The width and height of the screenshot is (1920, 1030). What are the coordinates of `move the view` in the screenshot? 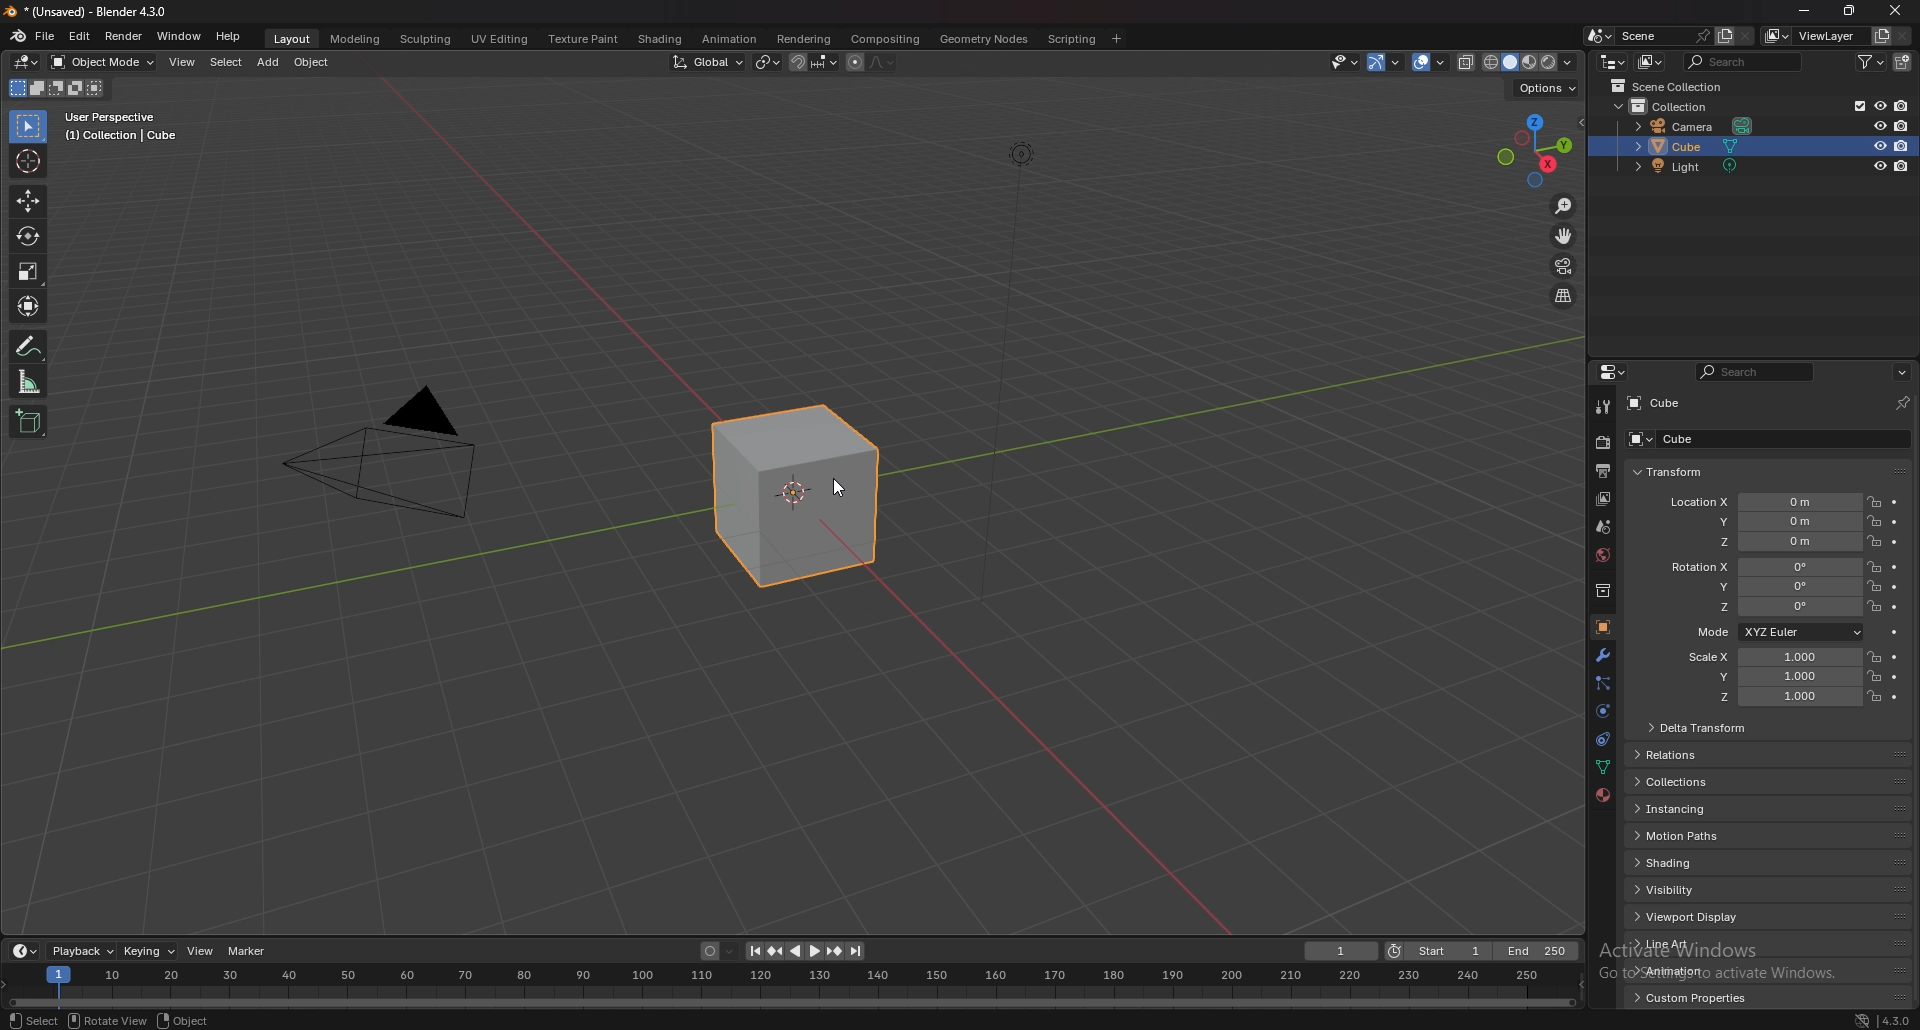 It's located at (1565, 236).